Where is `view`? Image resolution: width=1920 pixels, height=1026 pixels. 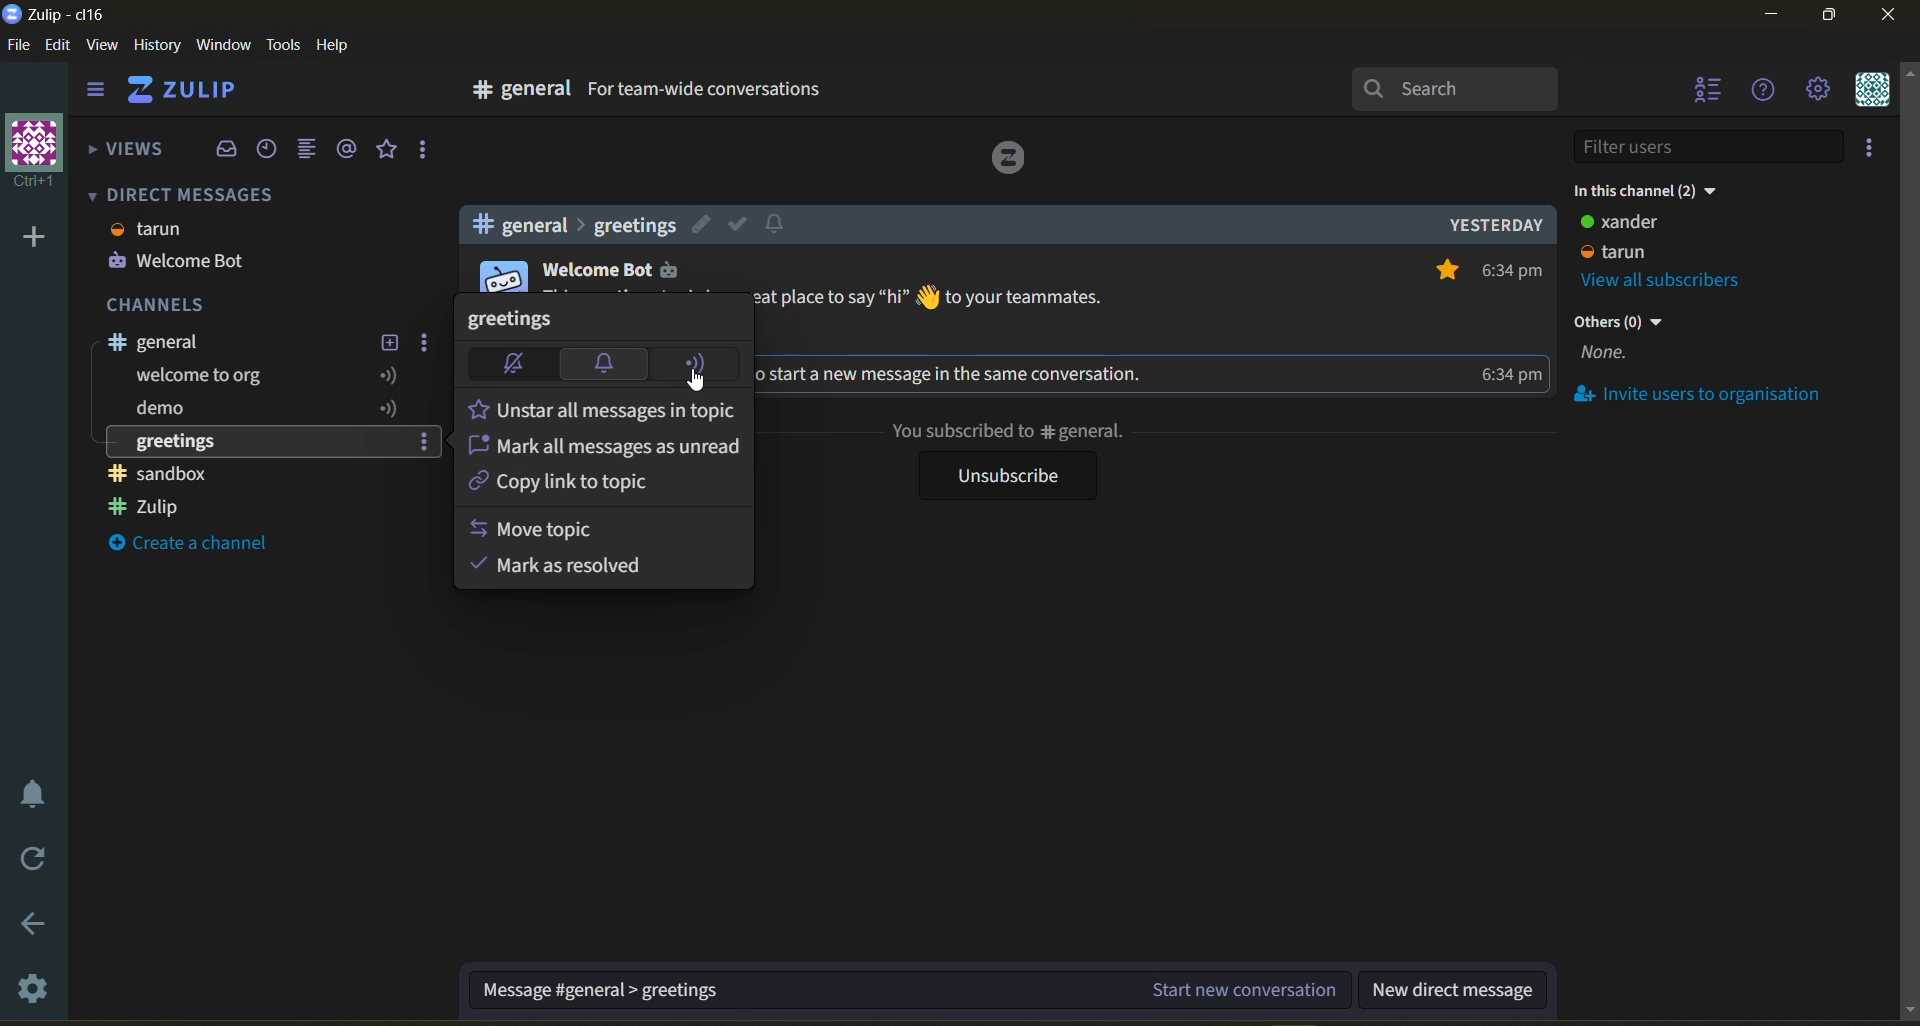 view is located at coordinates (100, 48).